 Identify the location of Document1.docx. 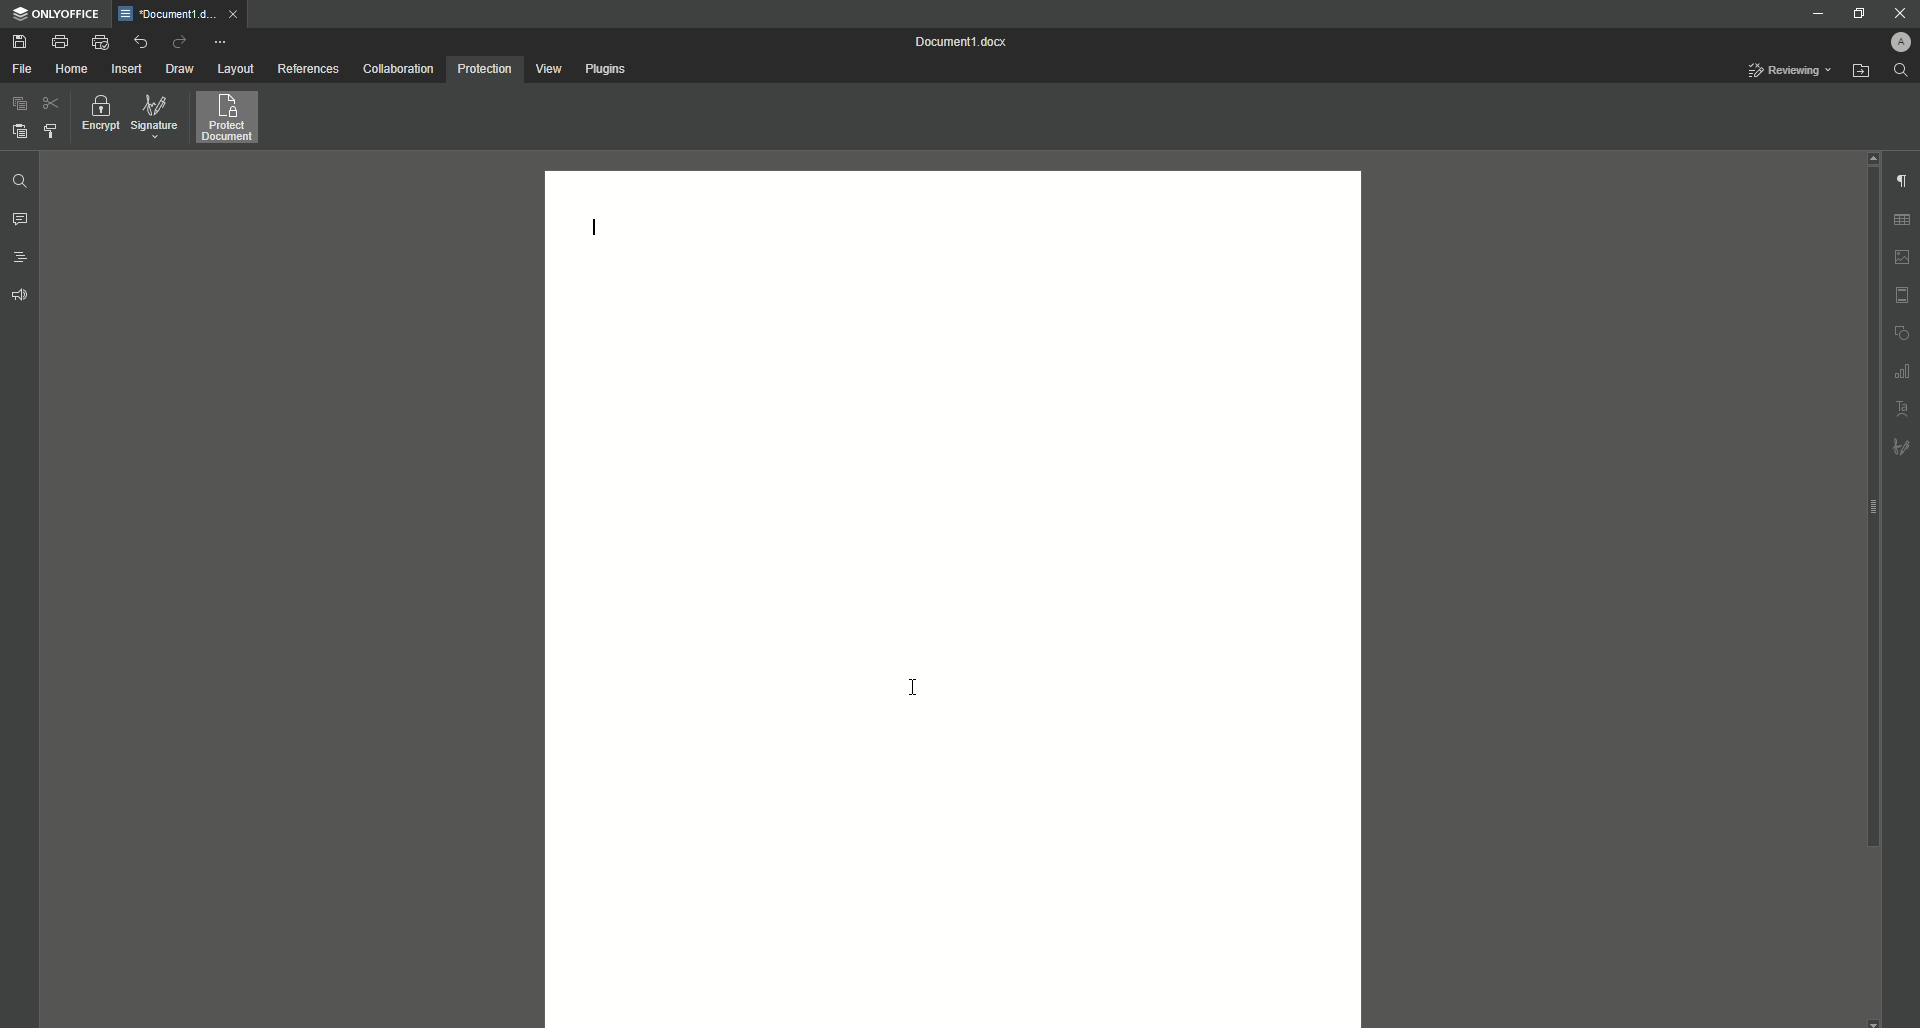
(166, 14).